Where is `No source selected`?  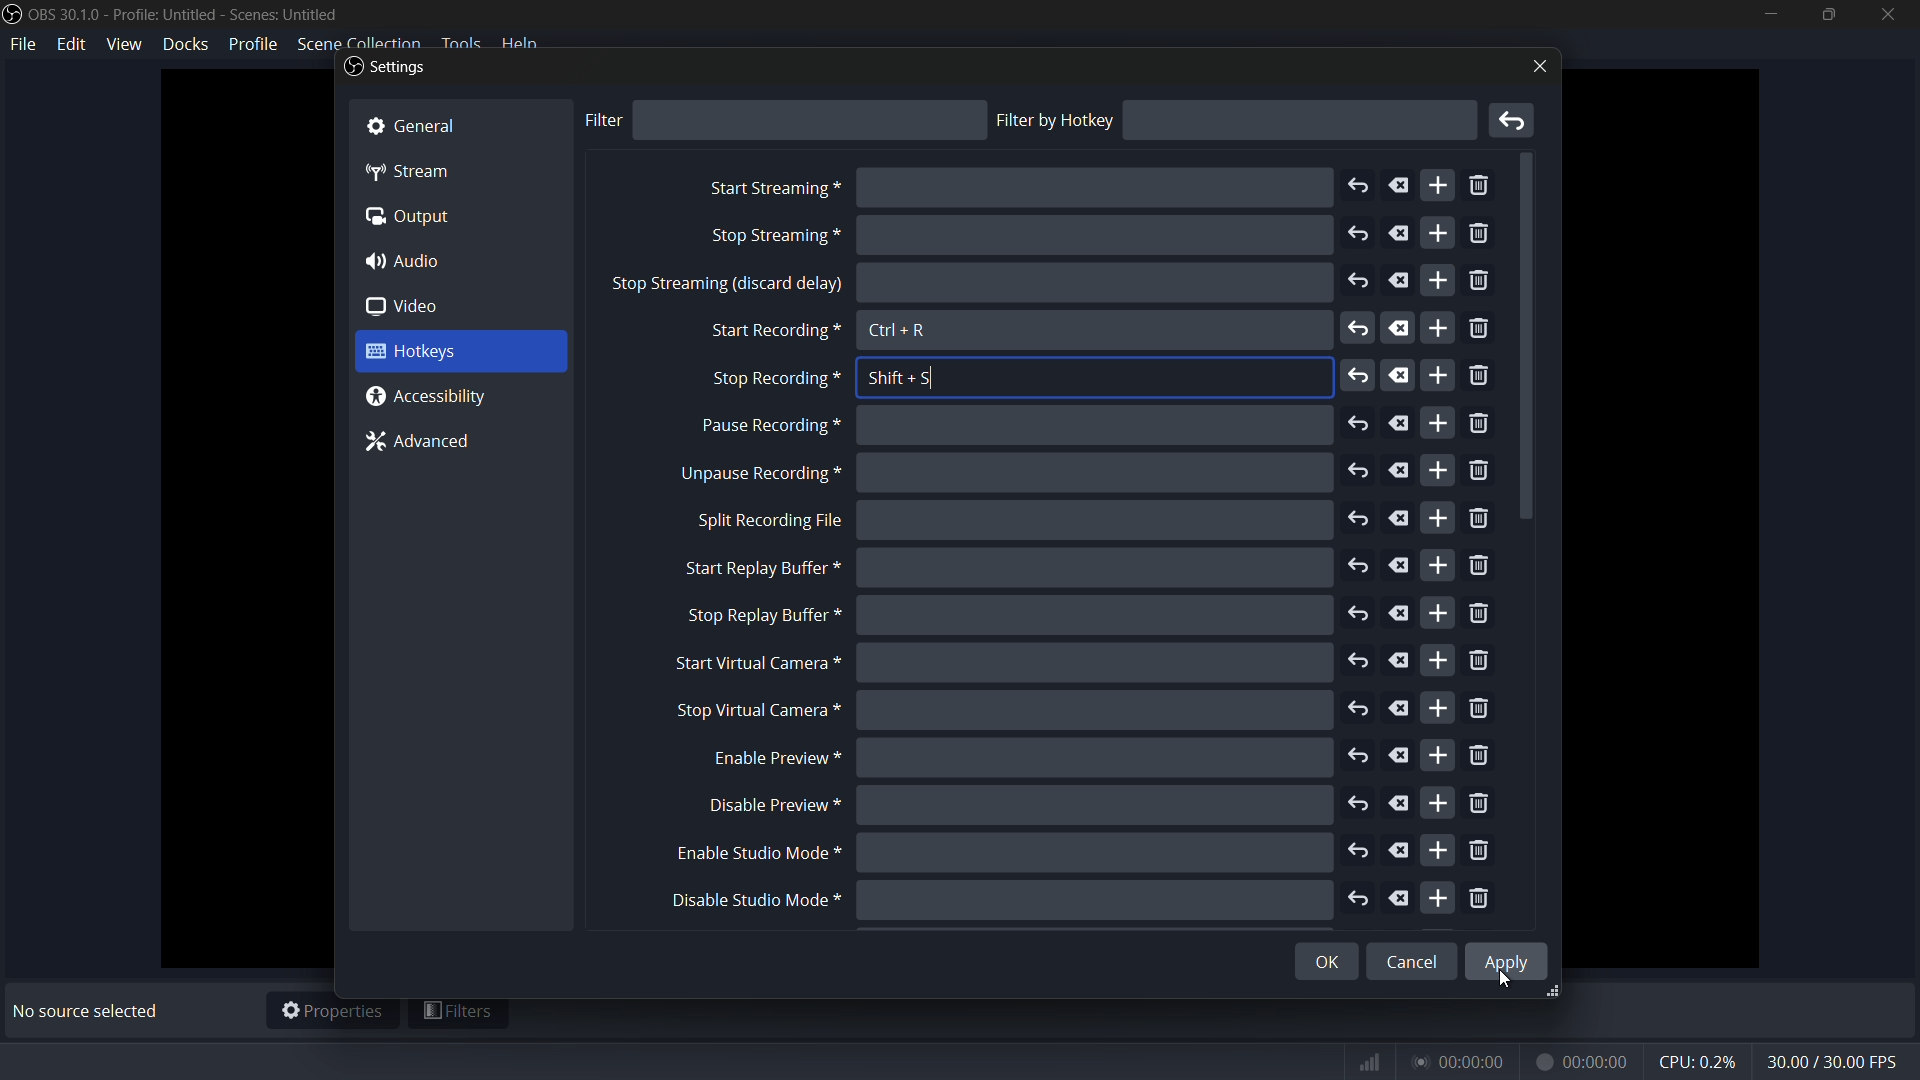
No source selected is located at coordinates (91, 1011).